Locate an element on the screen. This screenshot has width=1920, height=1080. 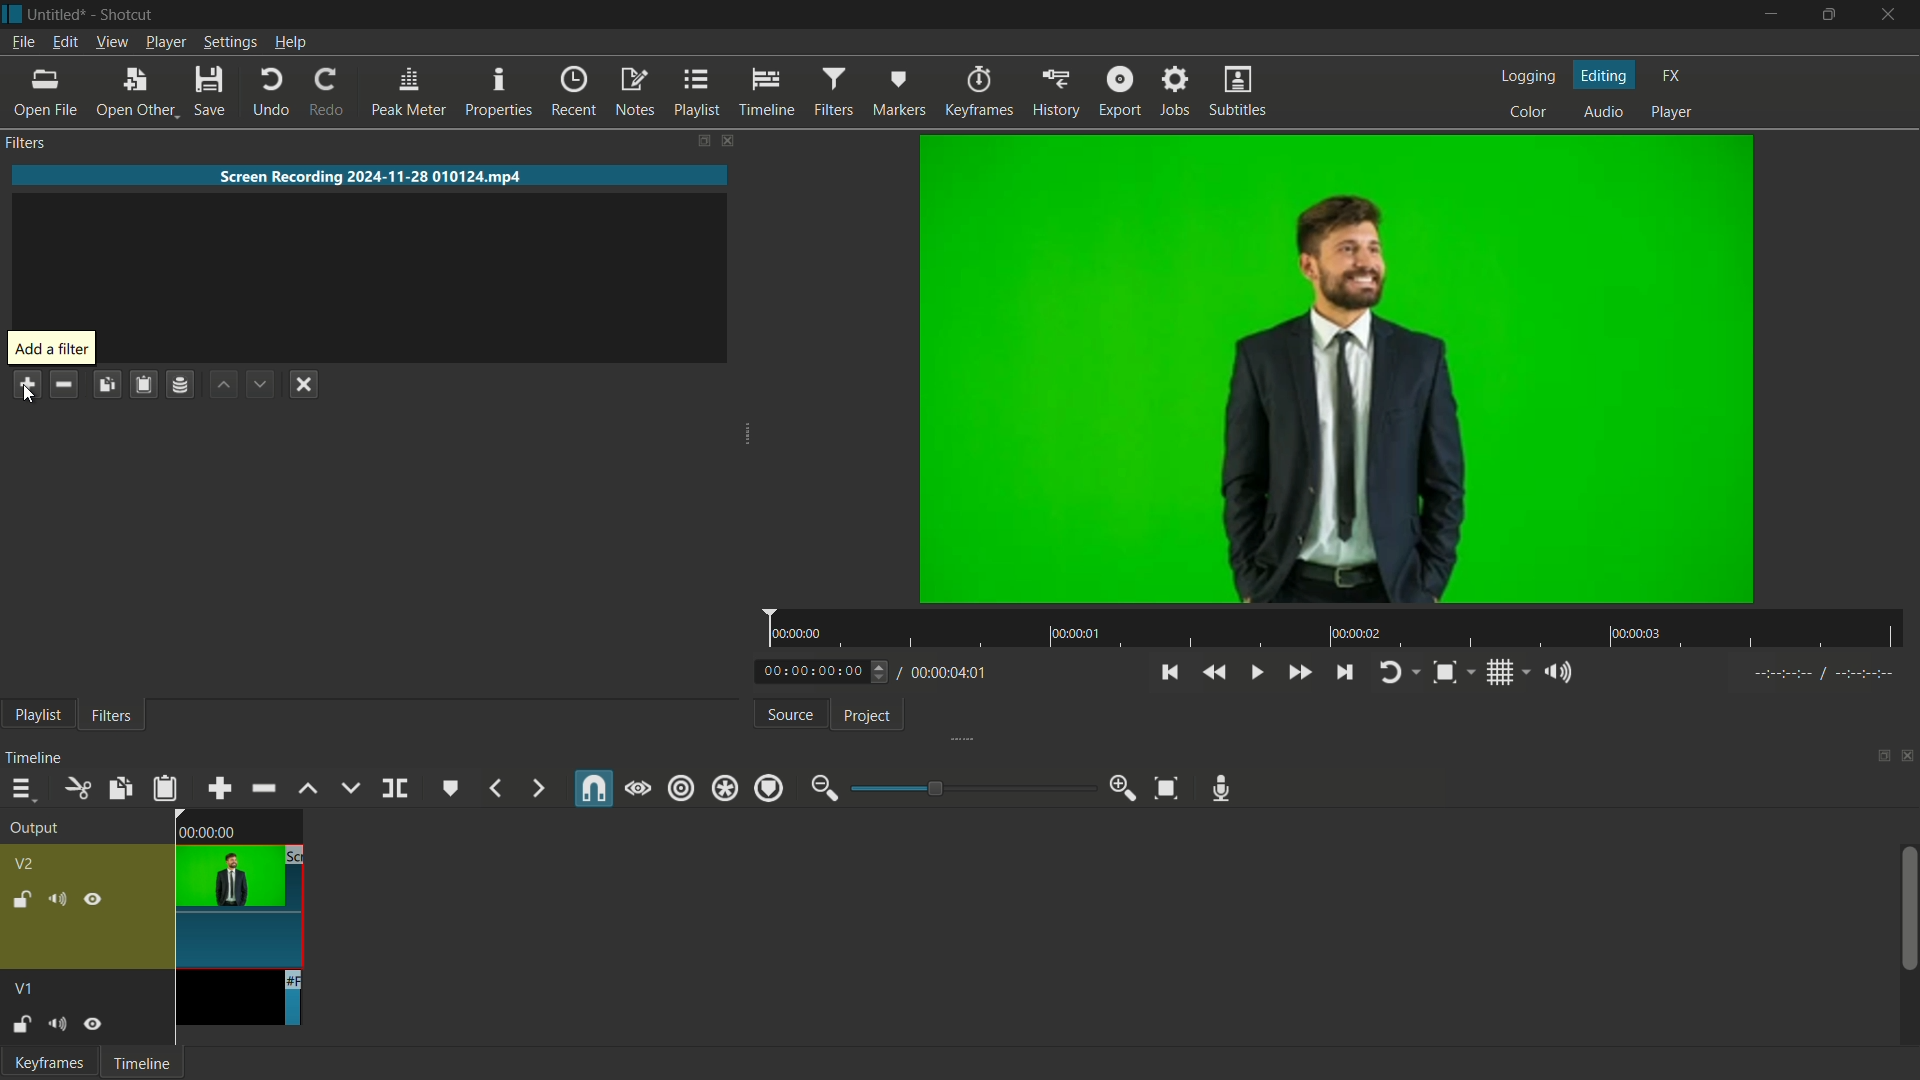
history is located at coordinates (1052, 93).